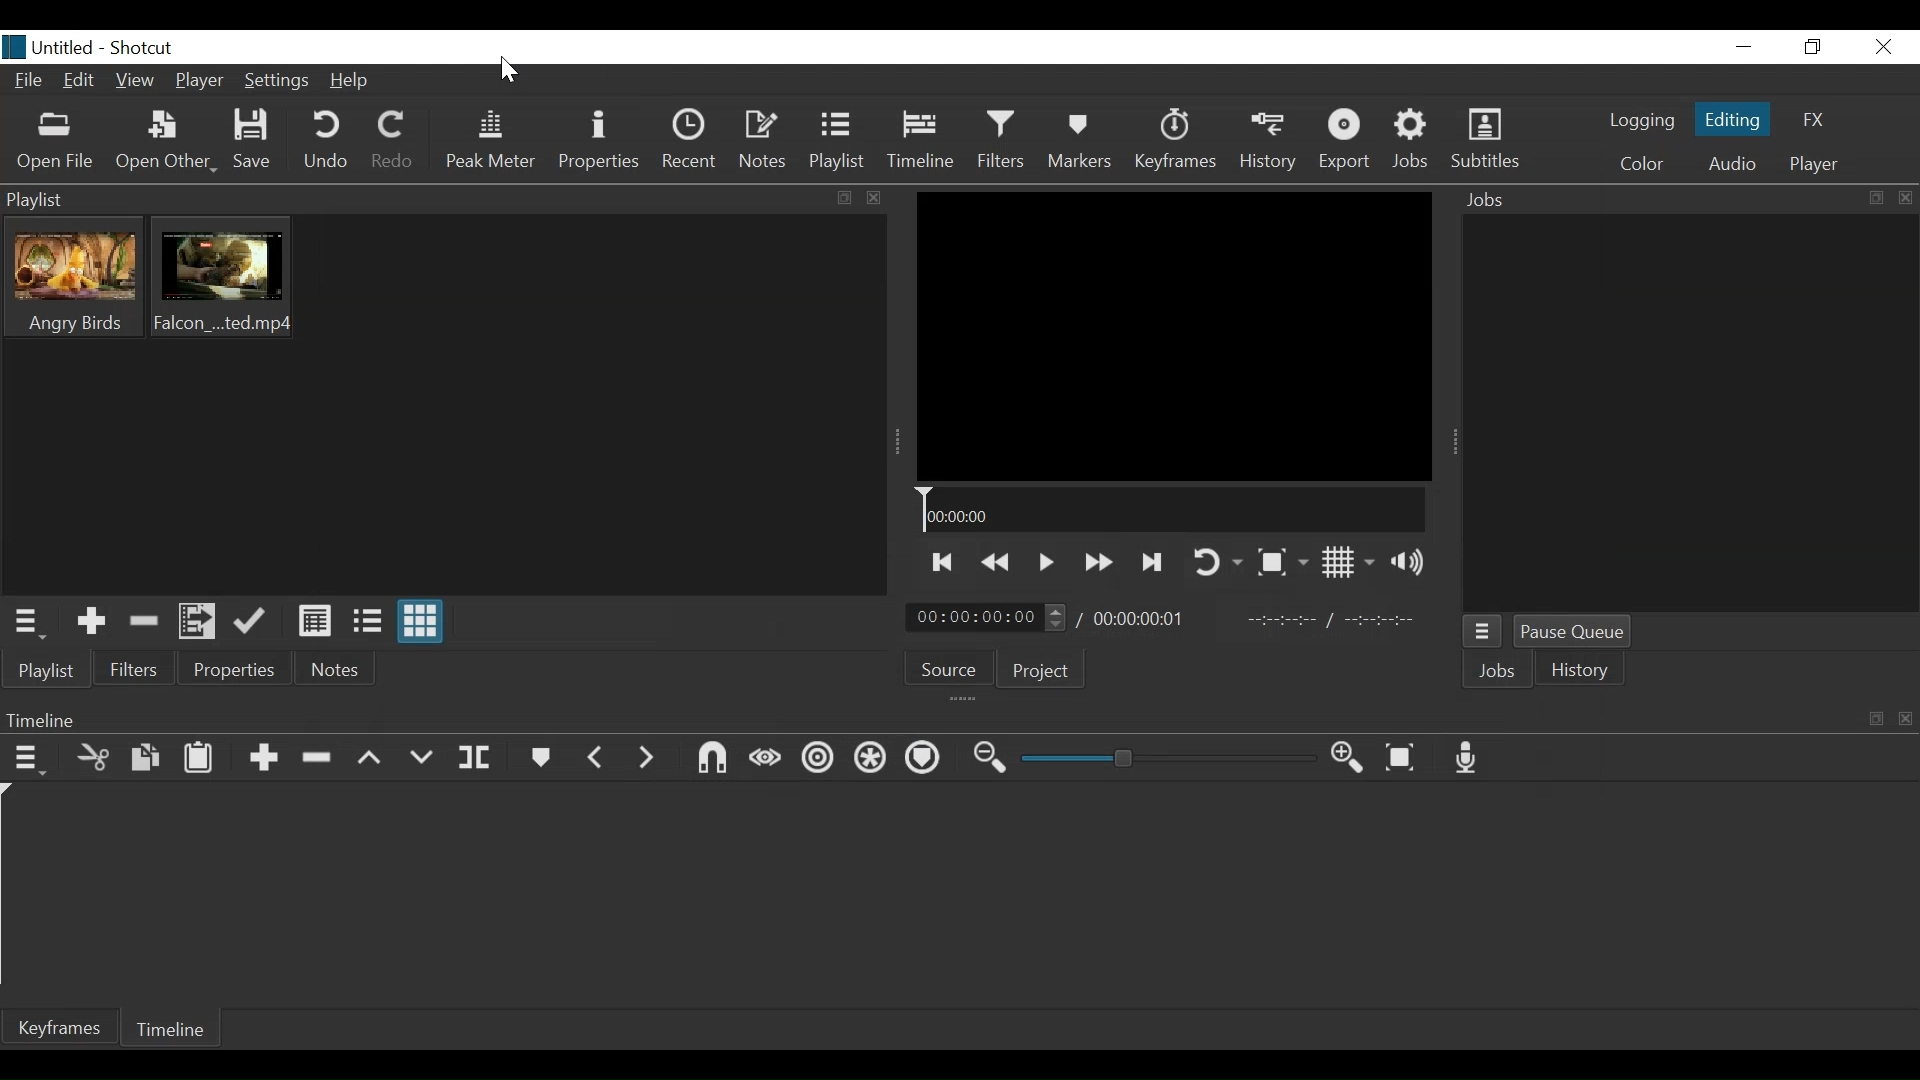  I want to click on Zoom Timeline to fit, so click(1405, 758).